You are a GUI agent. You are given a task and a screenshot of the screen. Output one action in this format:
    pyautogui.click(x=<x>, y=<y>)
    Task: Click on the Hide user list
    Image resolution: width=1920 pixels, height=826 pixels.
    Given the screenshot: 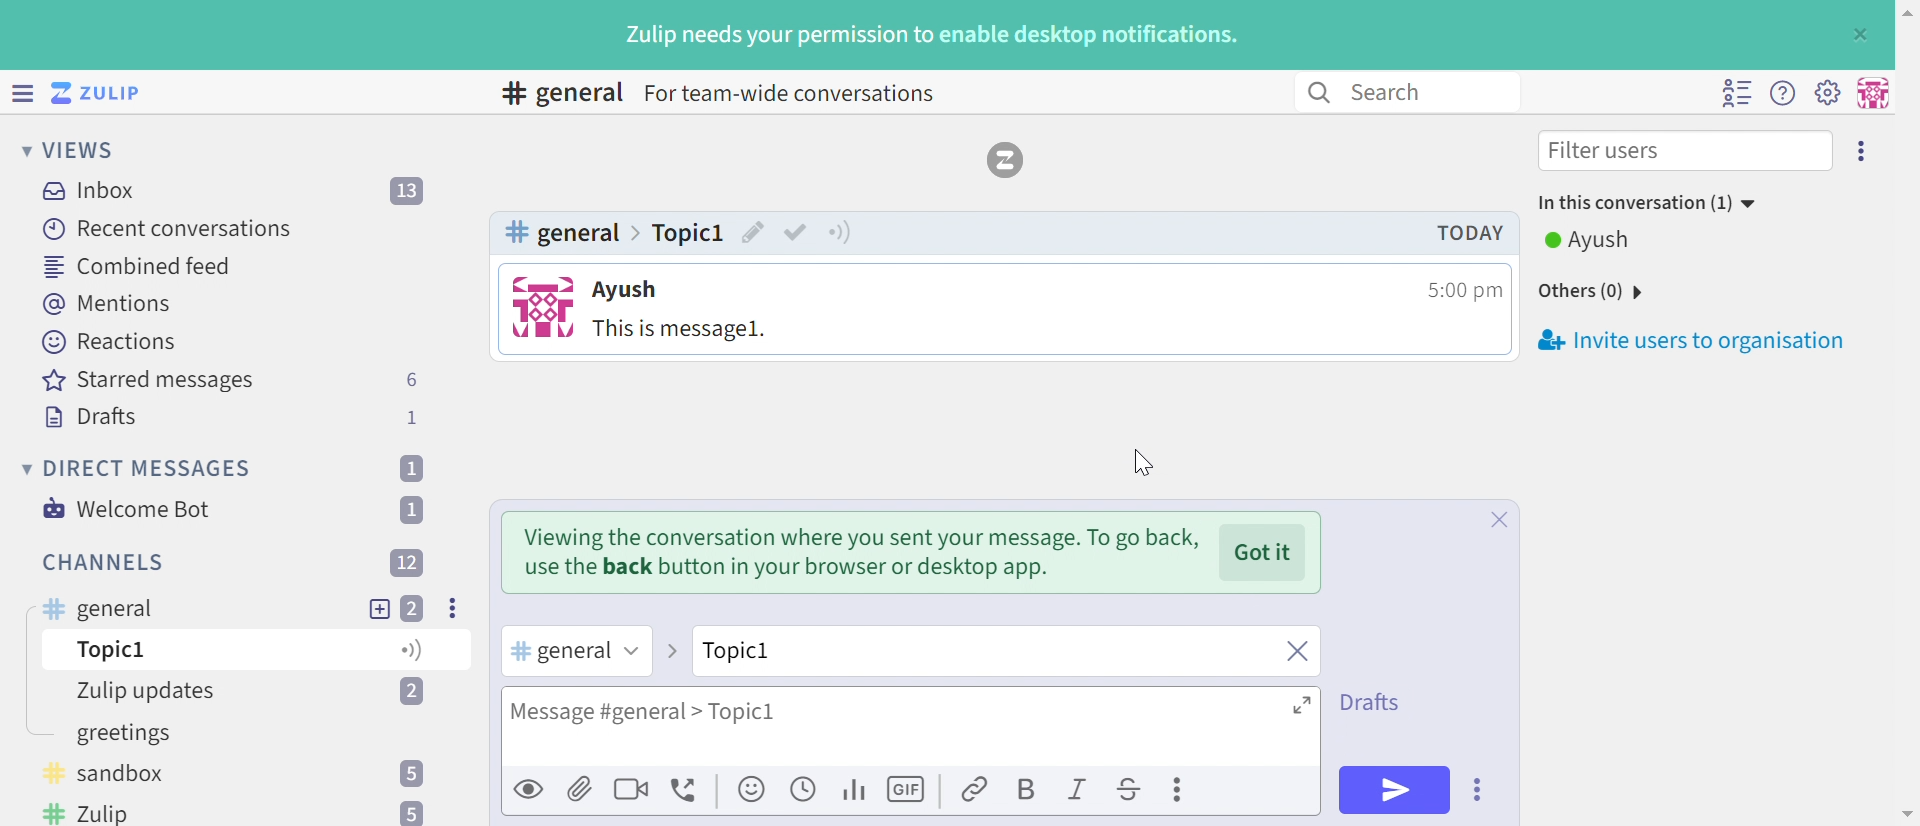 What is the action you would take?
    pyautogui.click(x=1736, y=93)
    